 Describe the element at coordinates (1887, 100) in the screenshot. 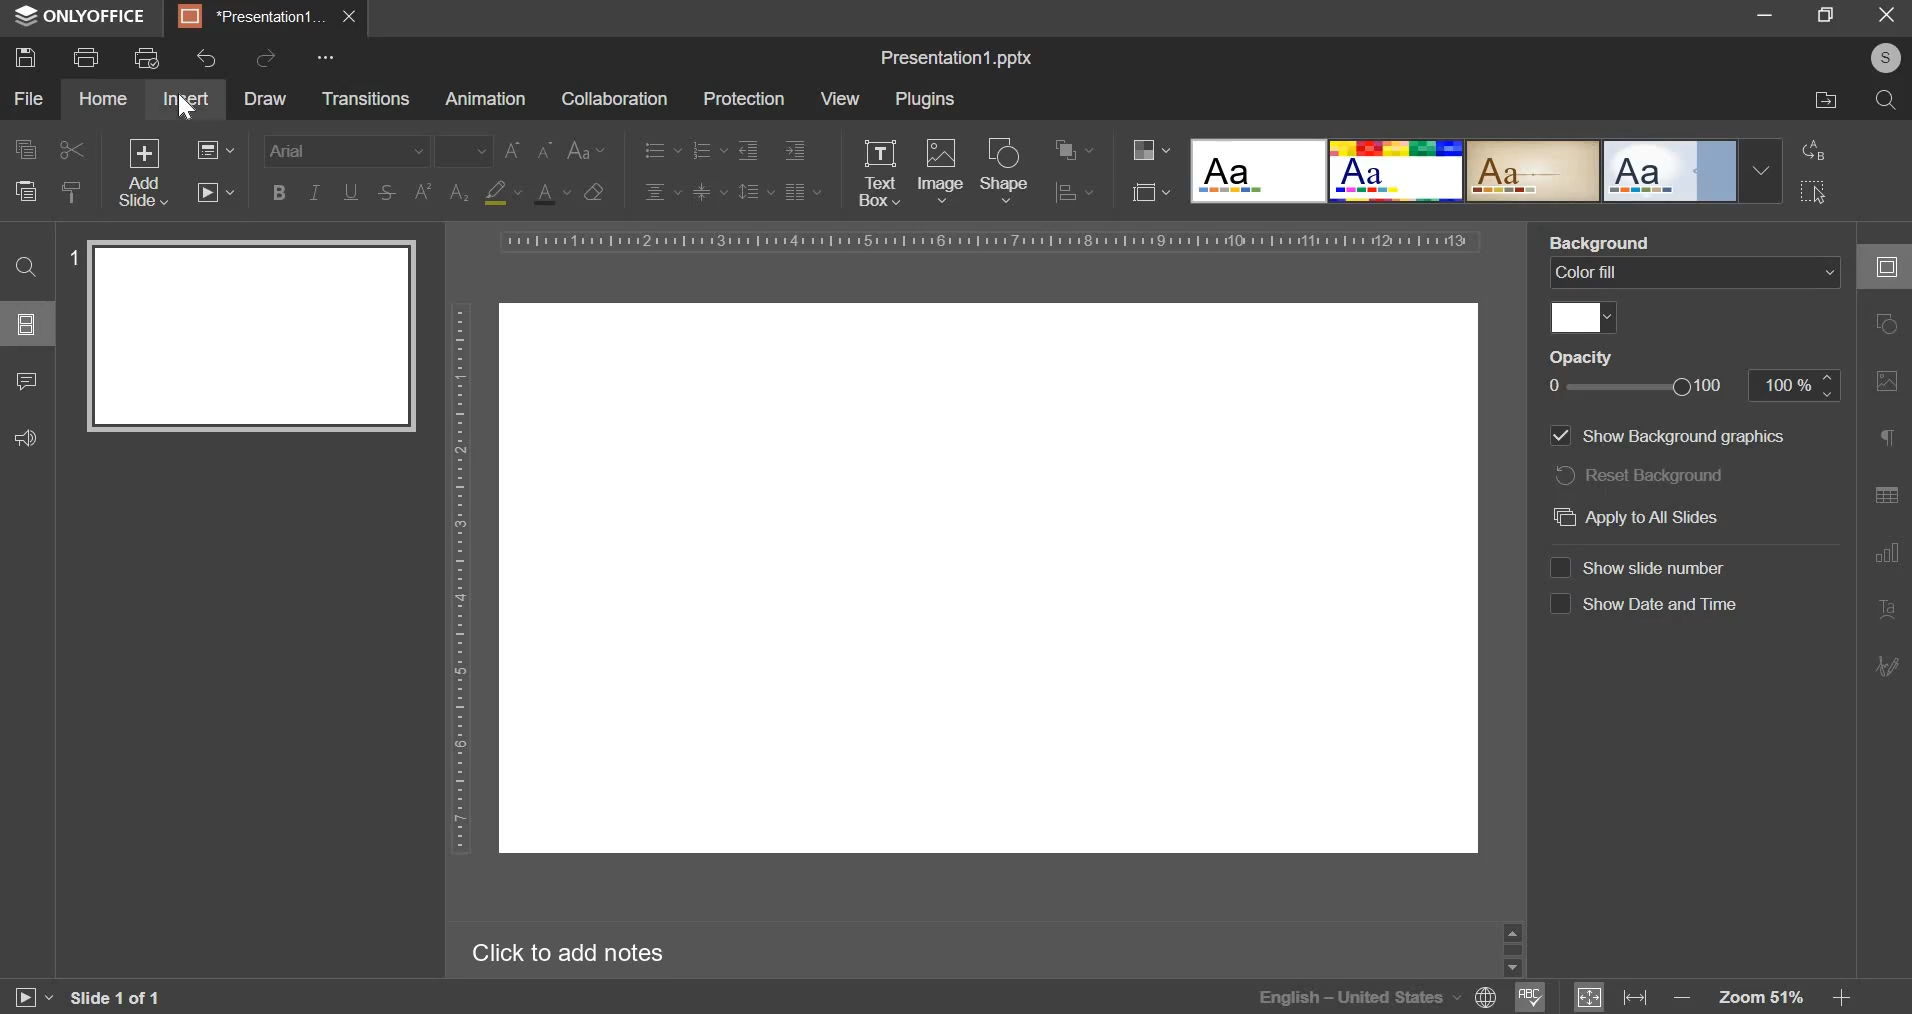

I see `search` at that location.